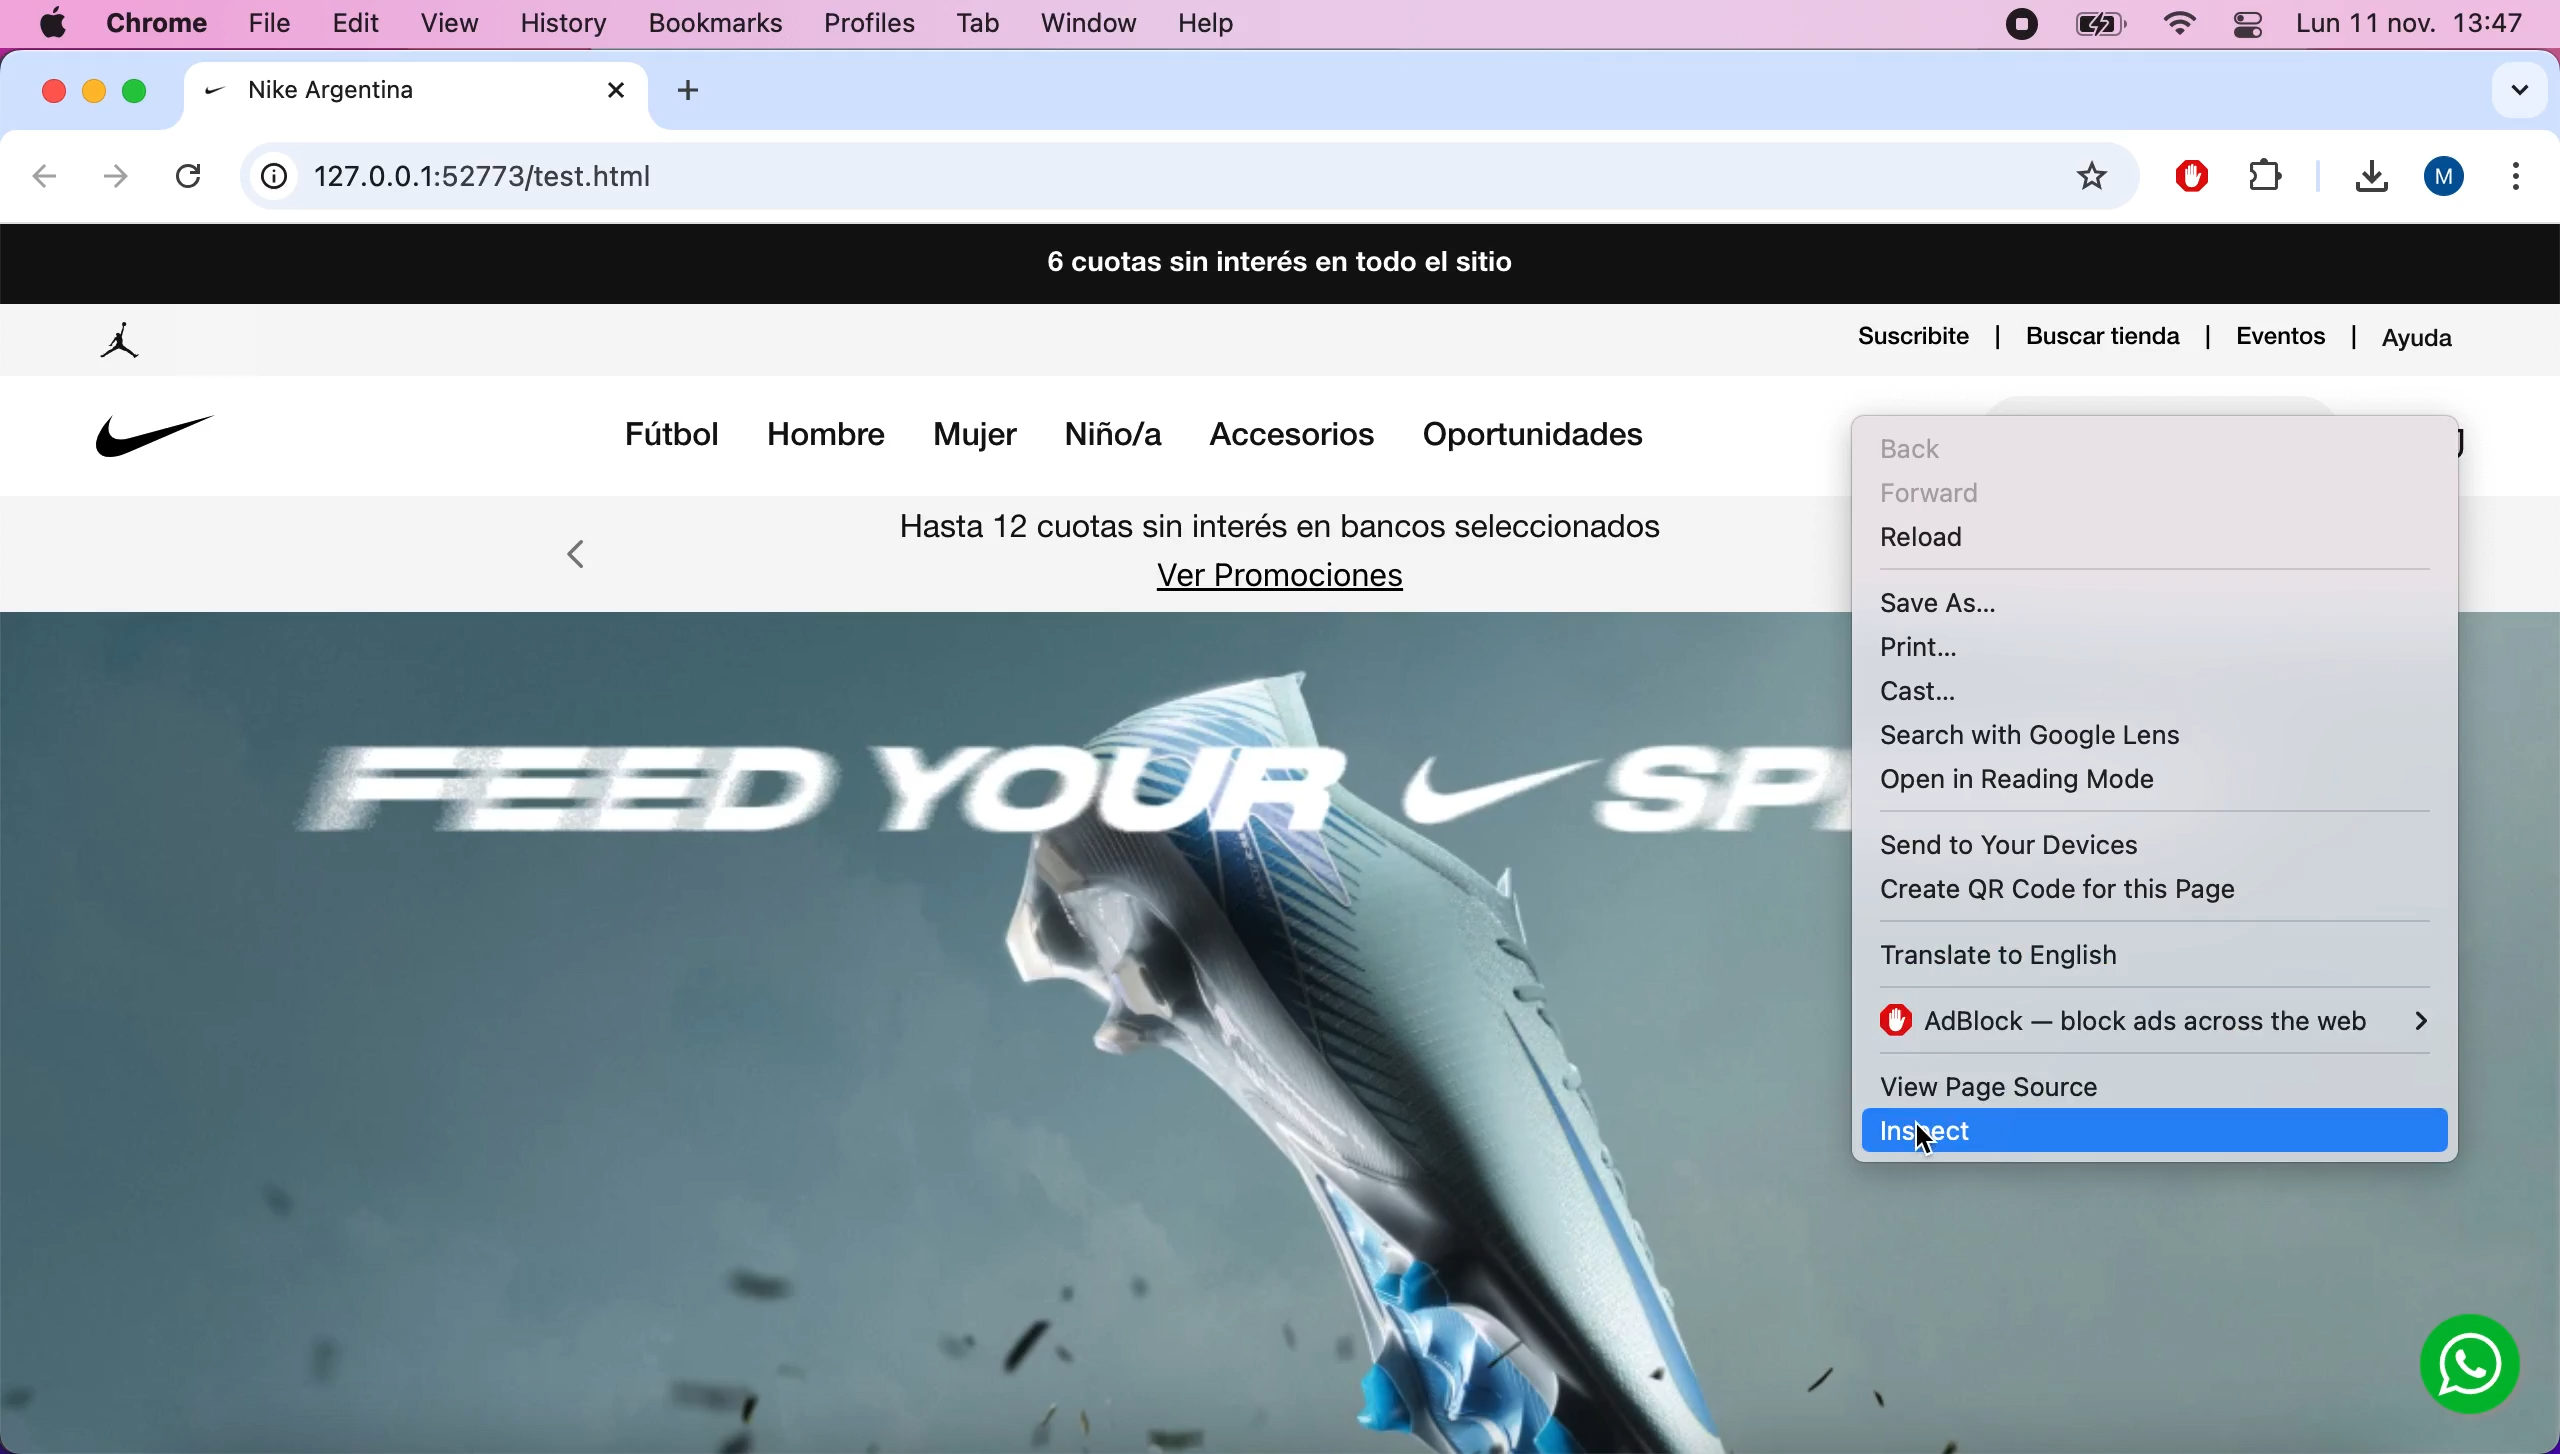  Describe the element at coordinates (1913, 339) in the screenshot. I see `Subscribe` at that location.